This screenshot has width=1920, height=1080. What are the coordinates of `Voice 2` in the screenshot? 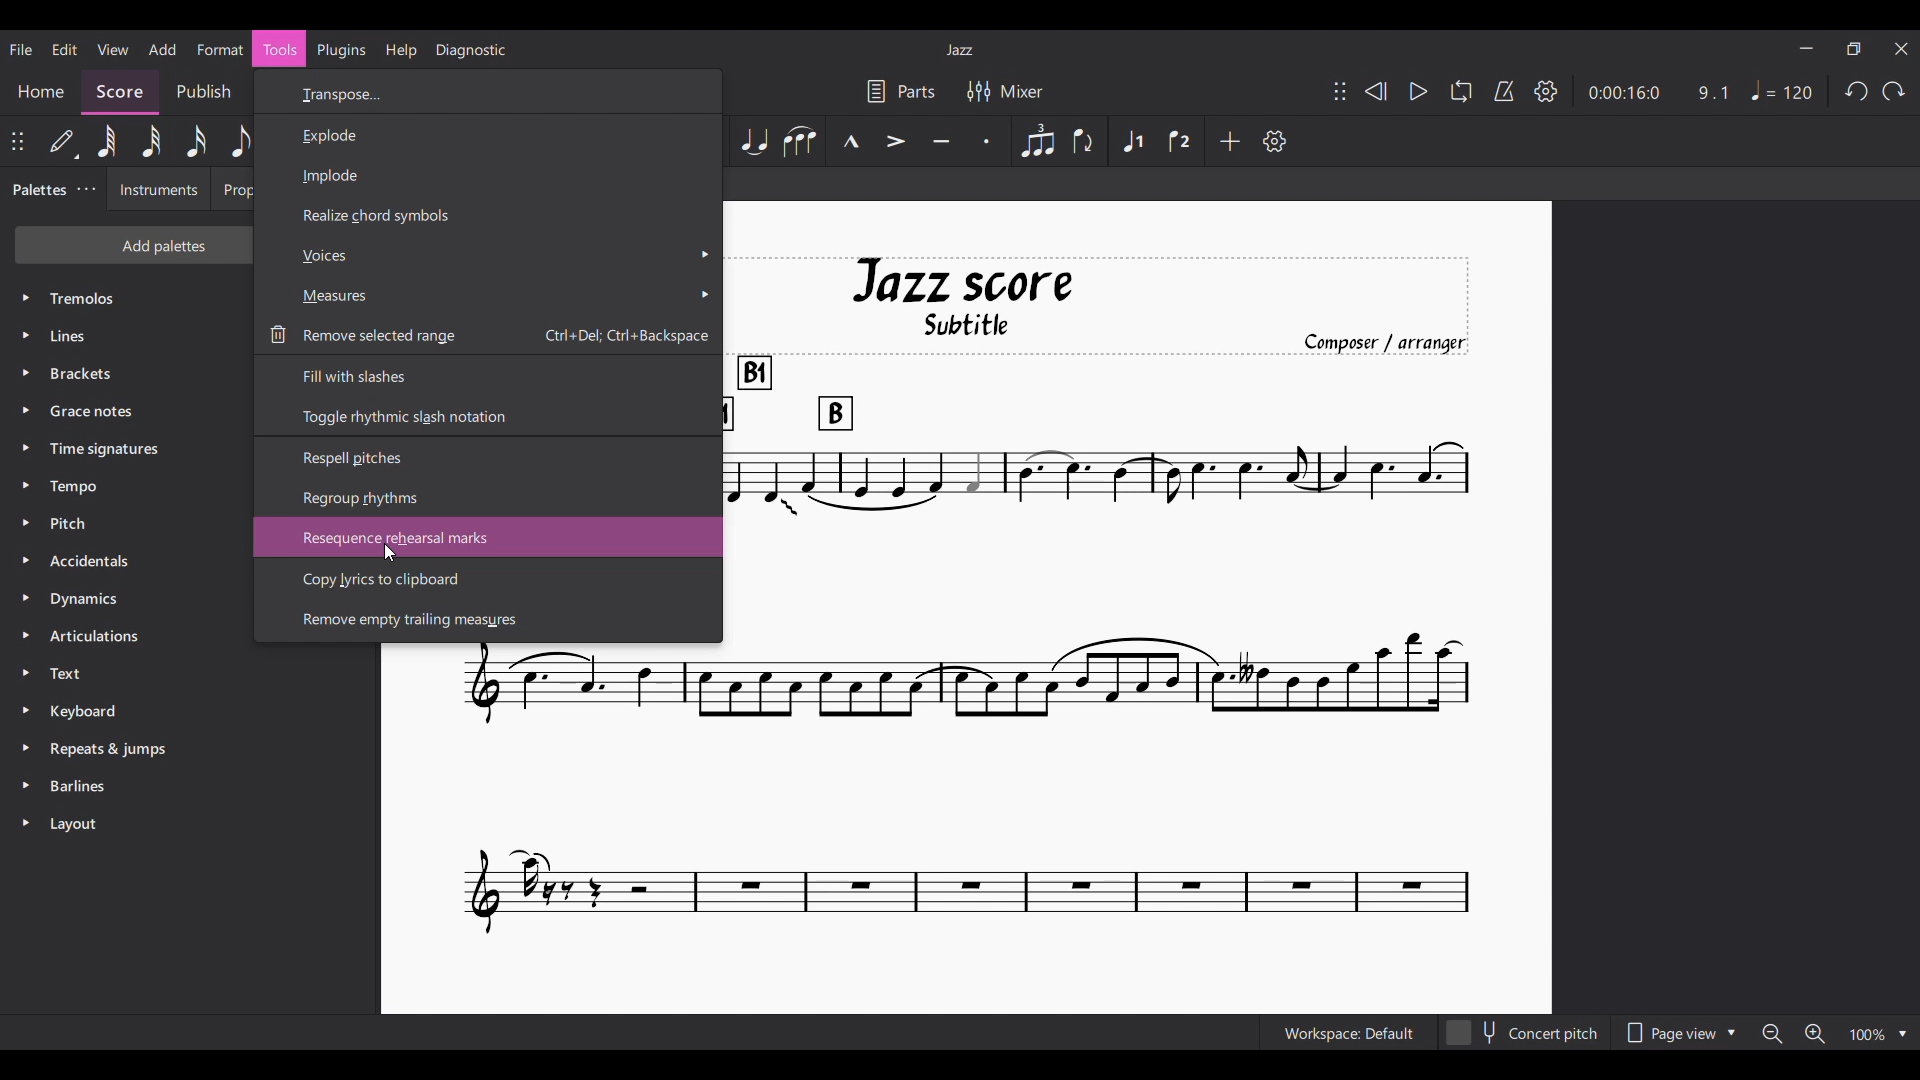 It's located at (1180, 140).